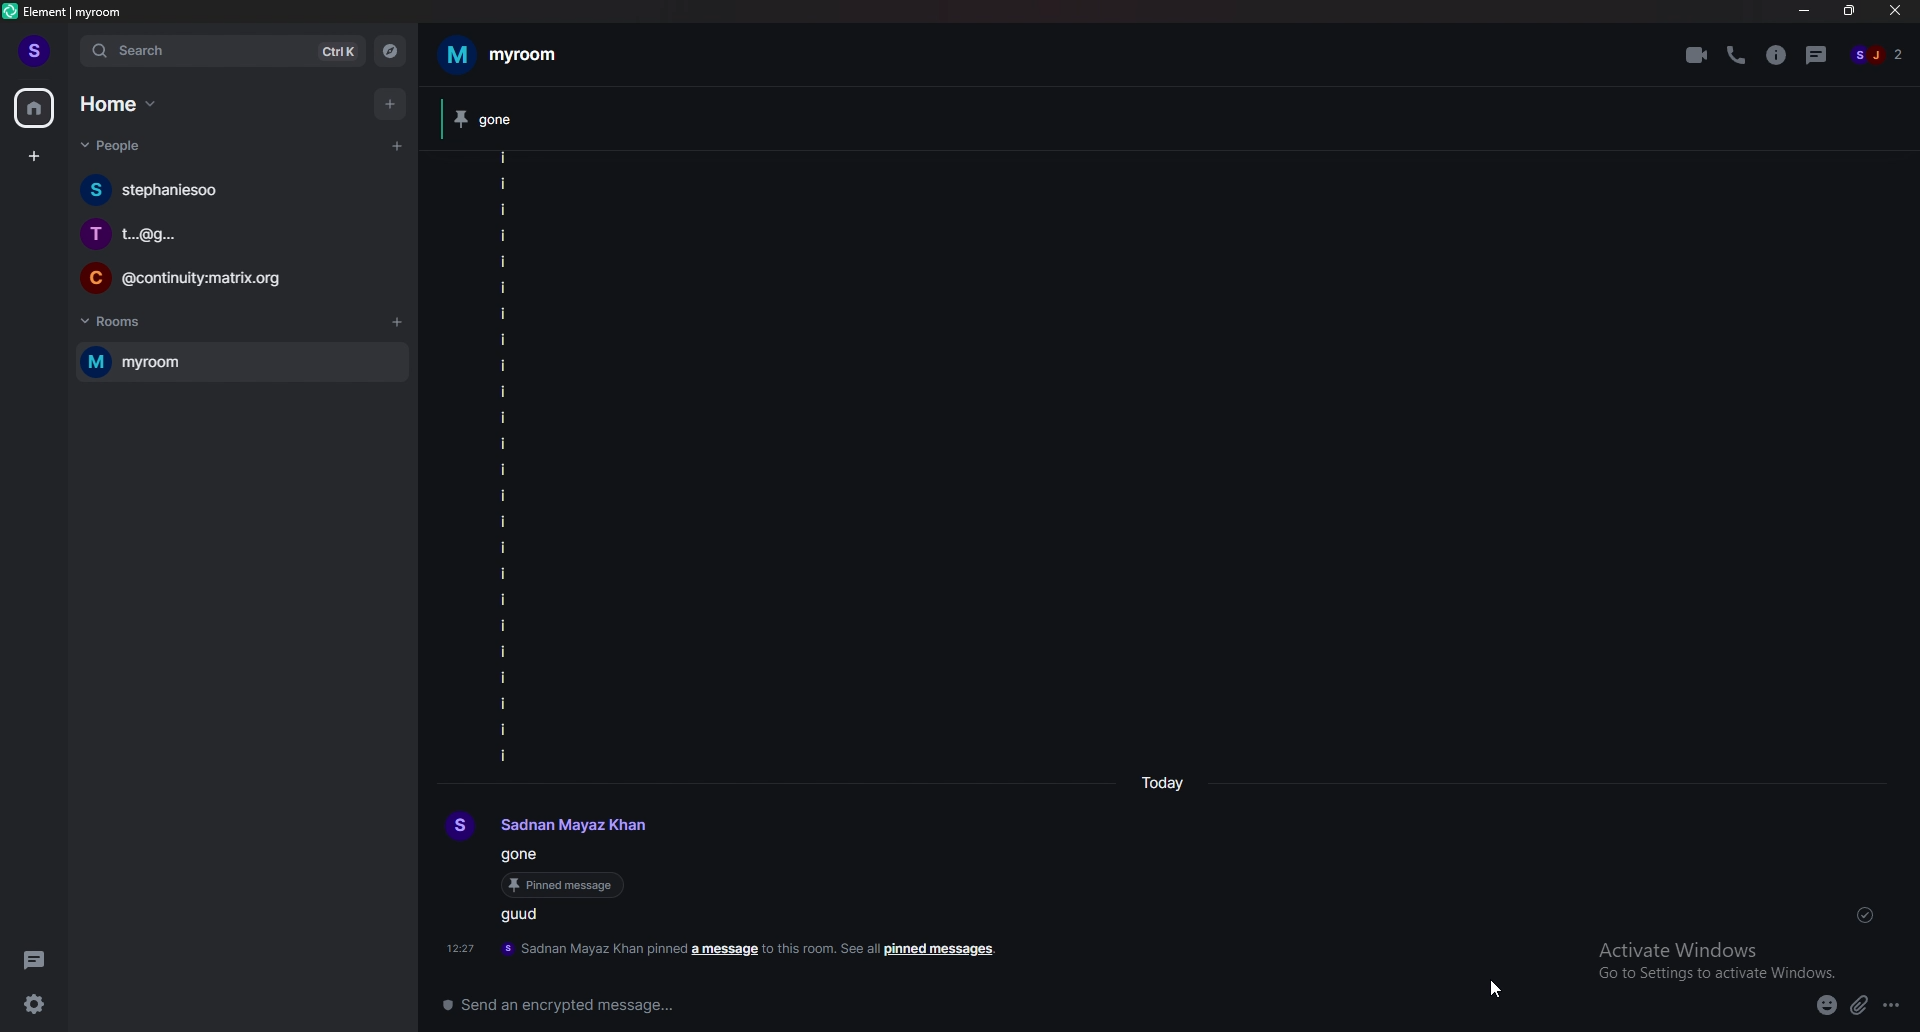 Image resolution: width=1920 pixels, height=1032 pixels. Describe the element at coordinates (1735, 56) in the screenshot. I see `voice call` at that location.